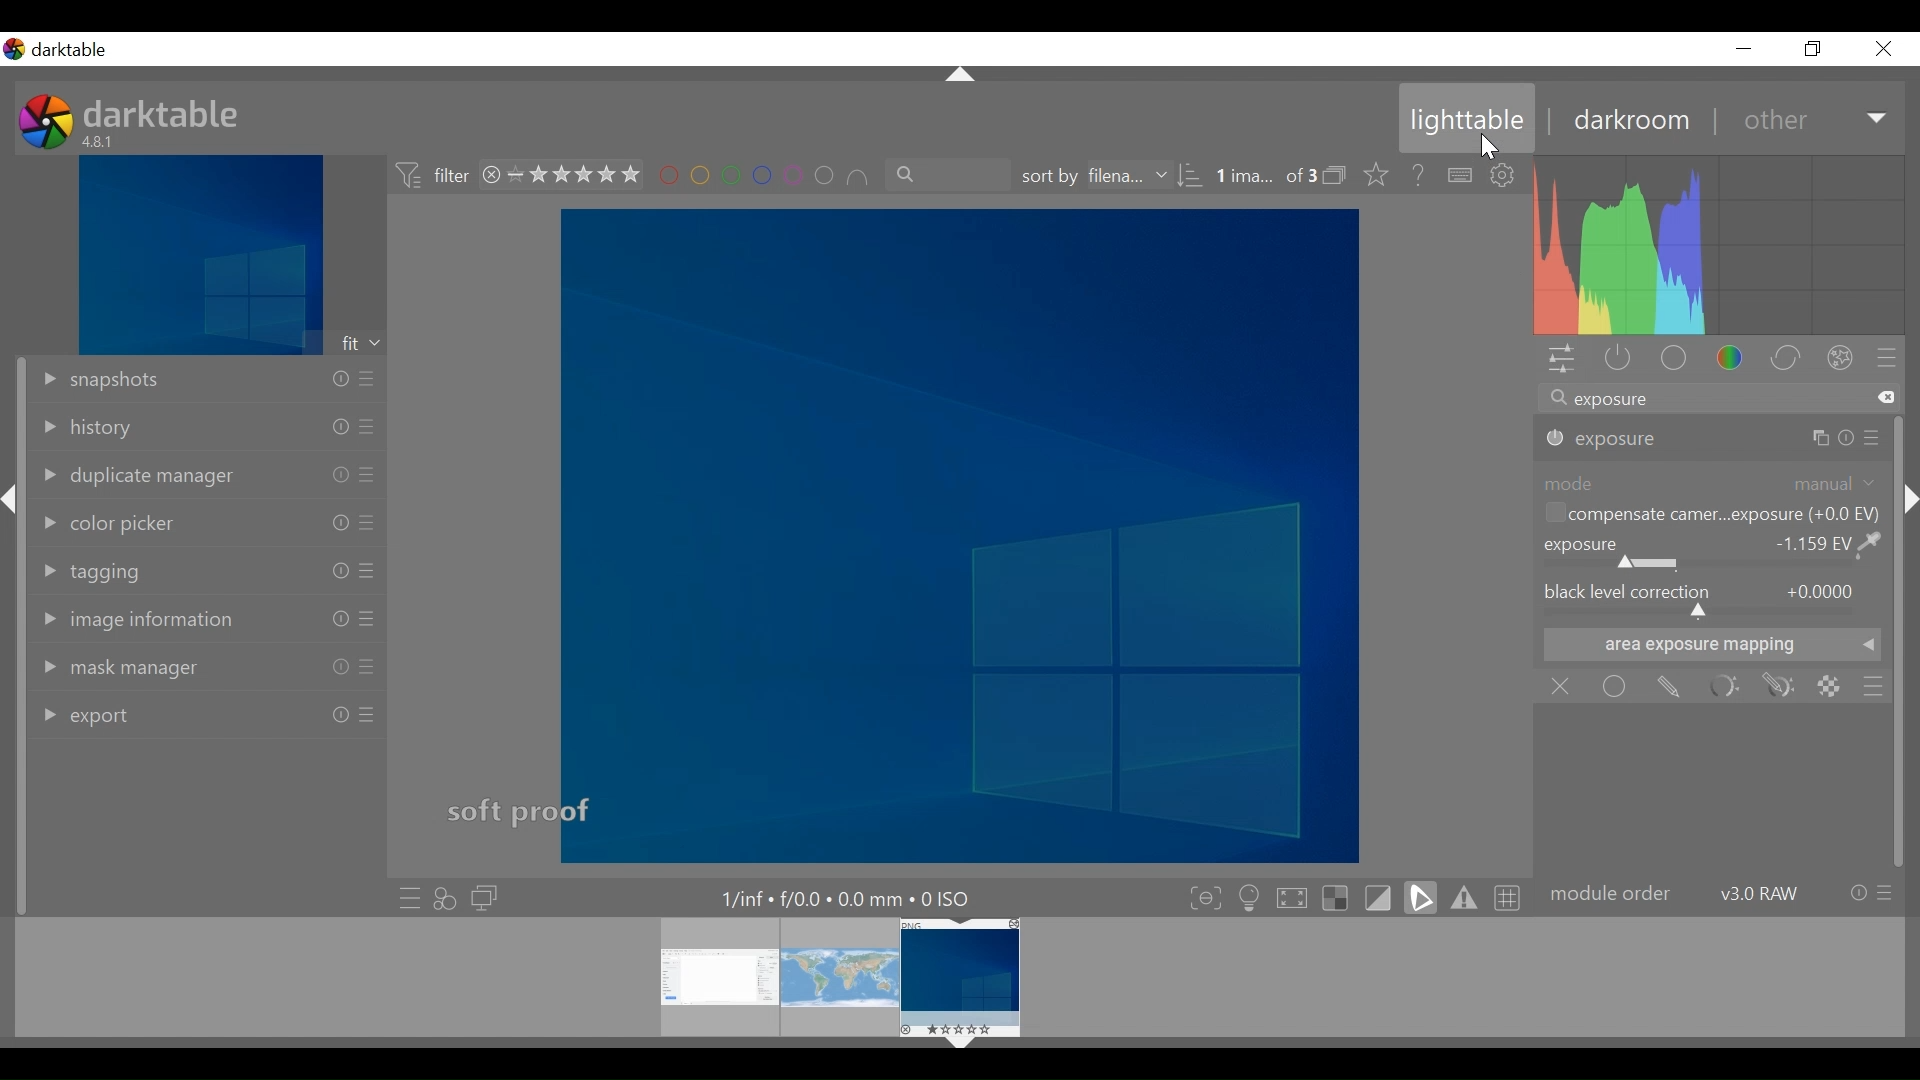 The image size is (1920, 1080). Describe the element at coordinates (1201, 897) in the screenshot. I see `toggle focus-peaking mode` at that location.